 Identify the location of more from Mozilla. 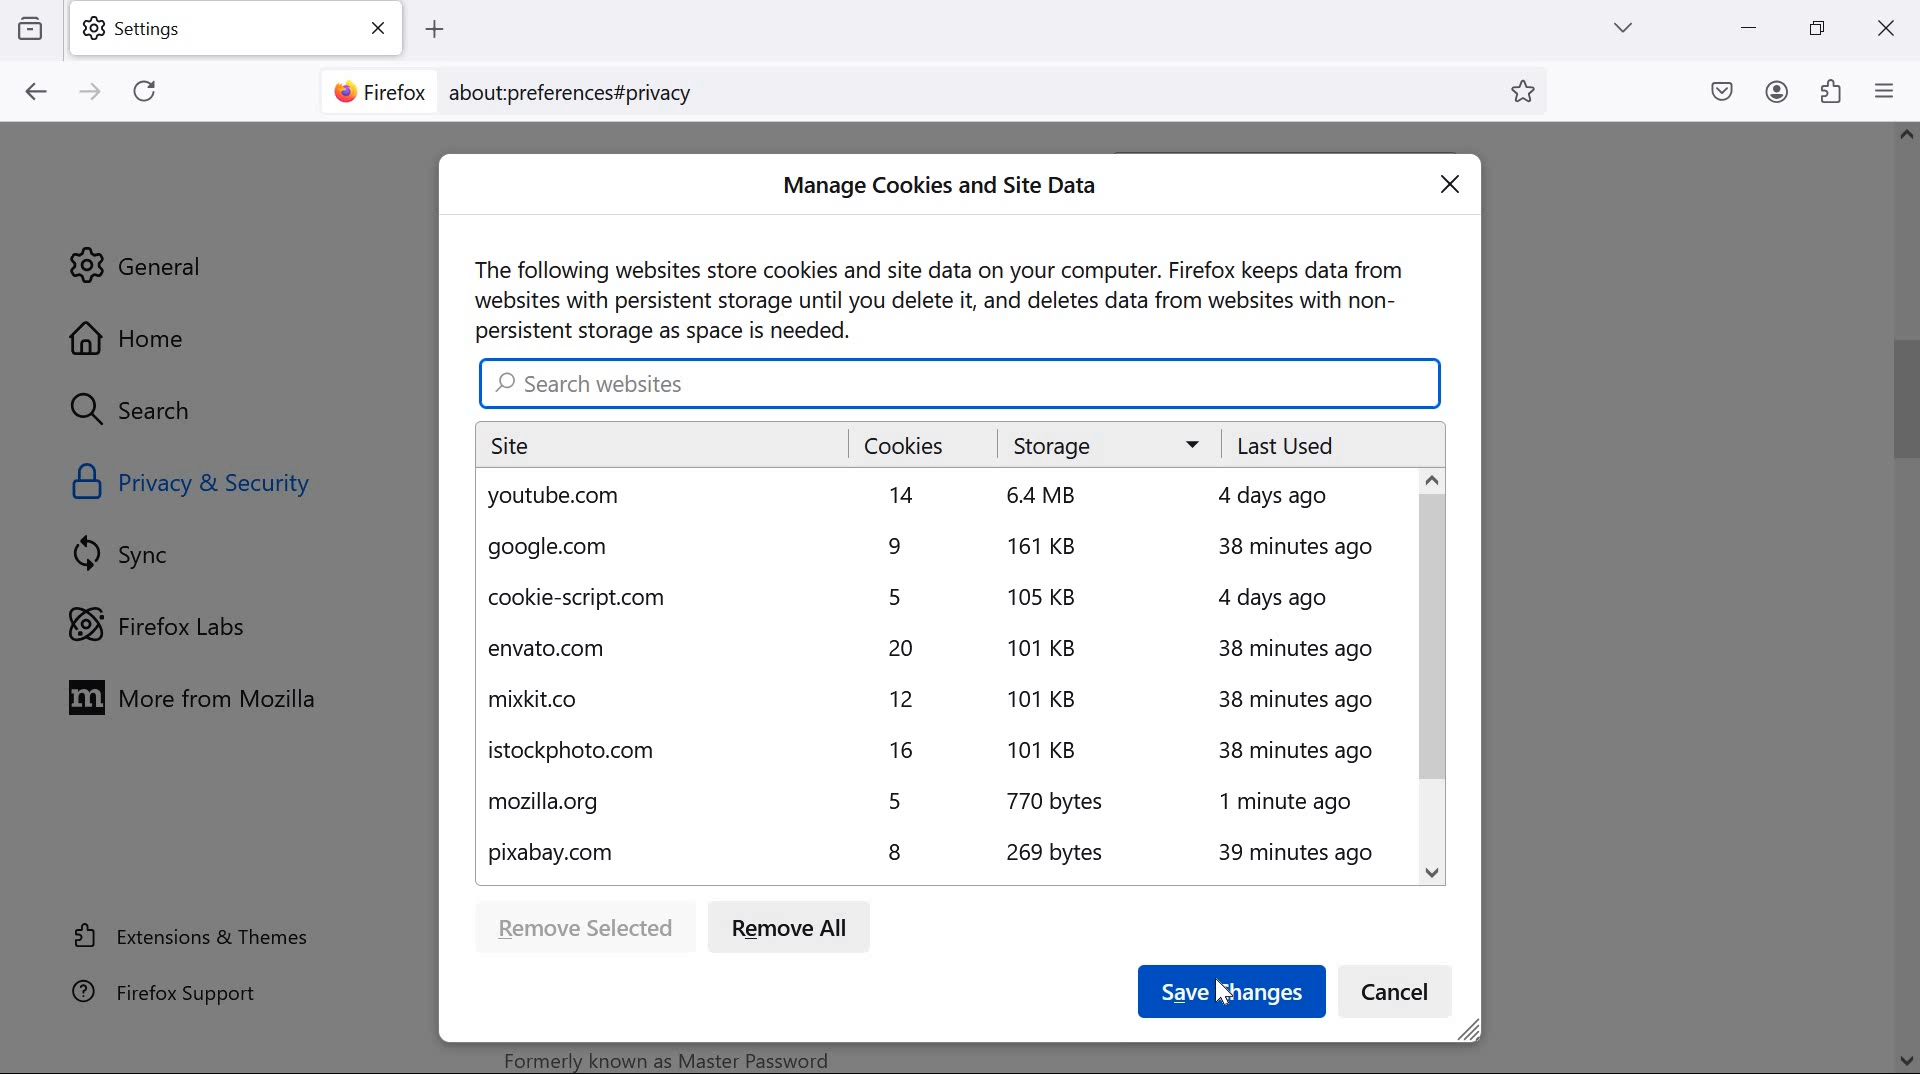
(203, 696).